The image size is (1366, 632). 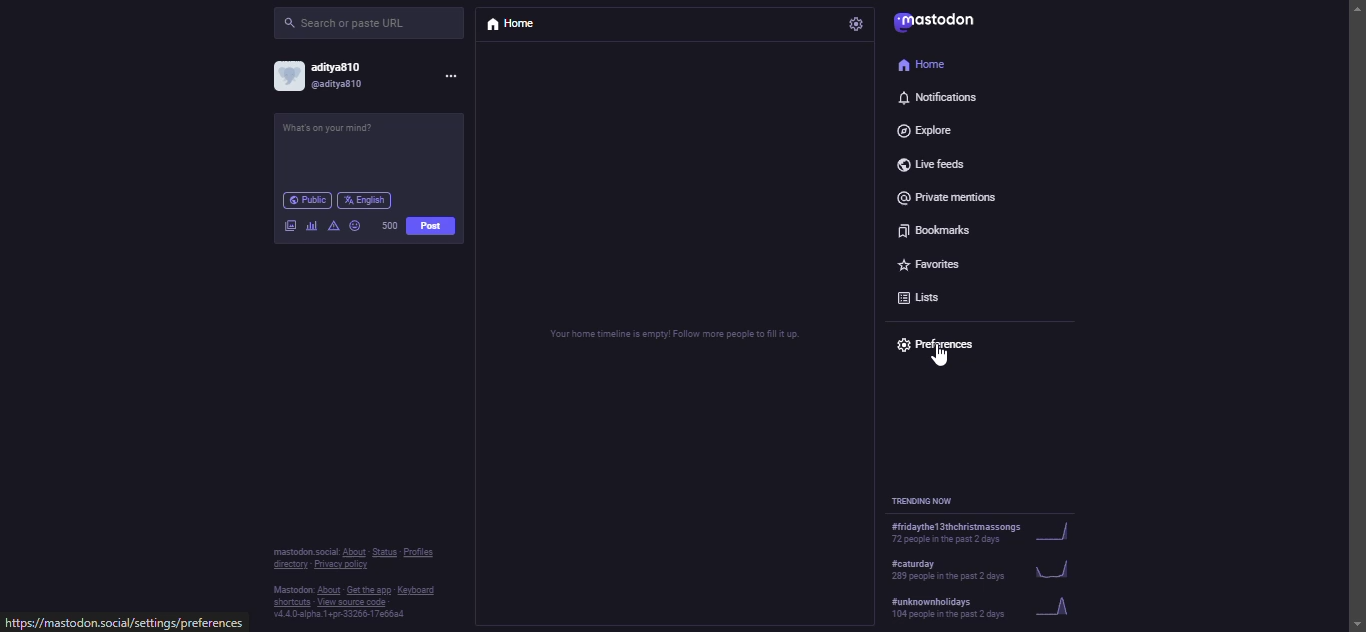 What do you see at coordinates (985, 610) in the screenshot?
I see `trending` at bounding box center [985, 610].